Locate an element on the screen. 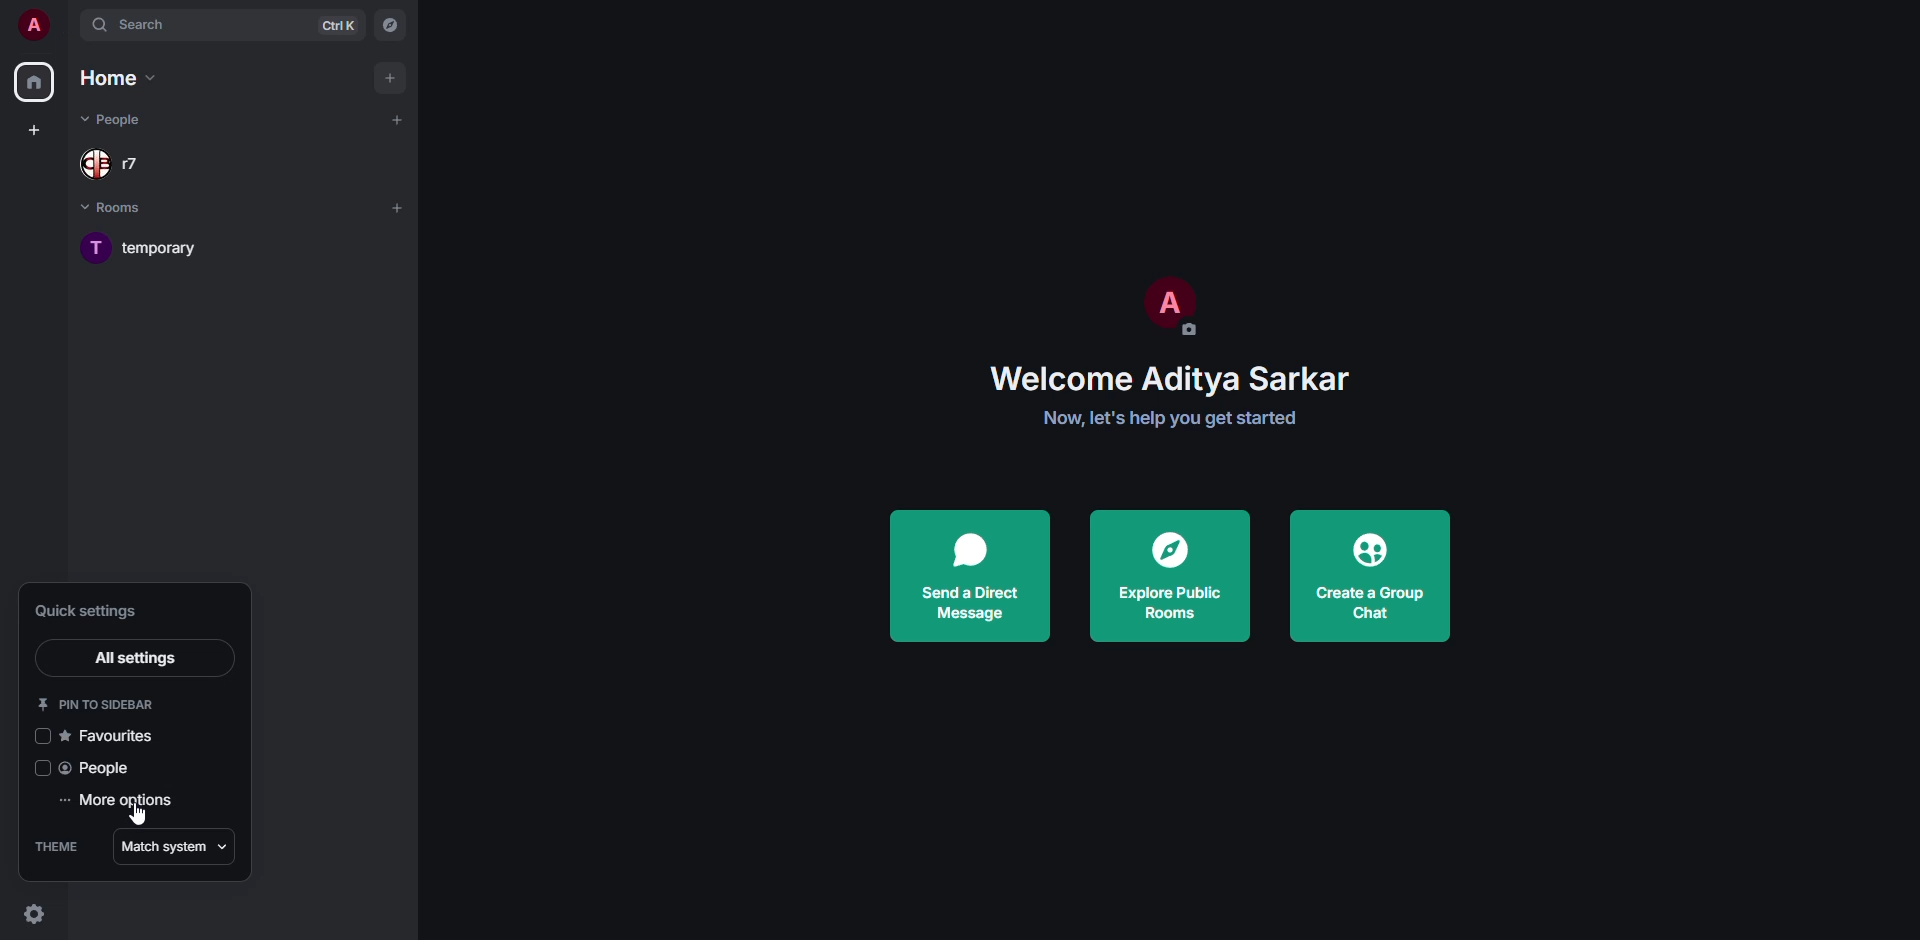 The image size is (1920, 940). more options is located at coordinates (122, 799).